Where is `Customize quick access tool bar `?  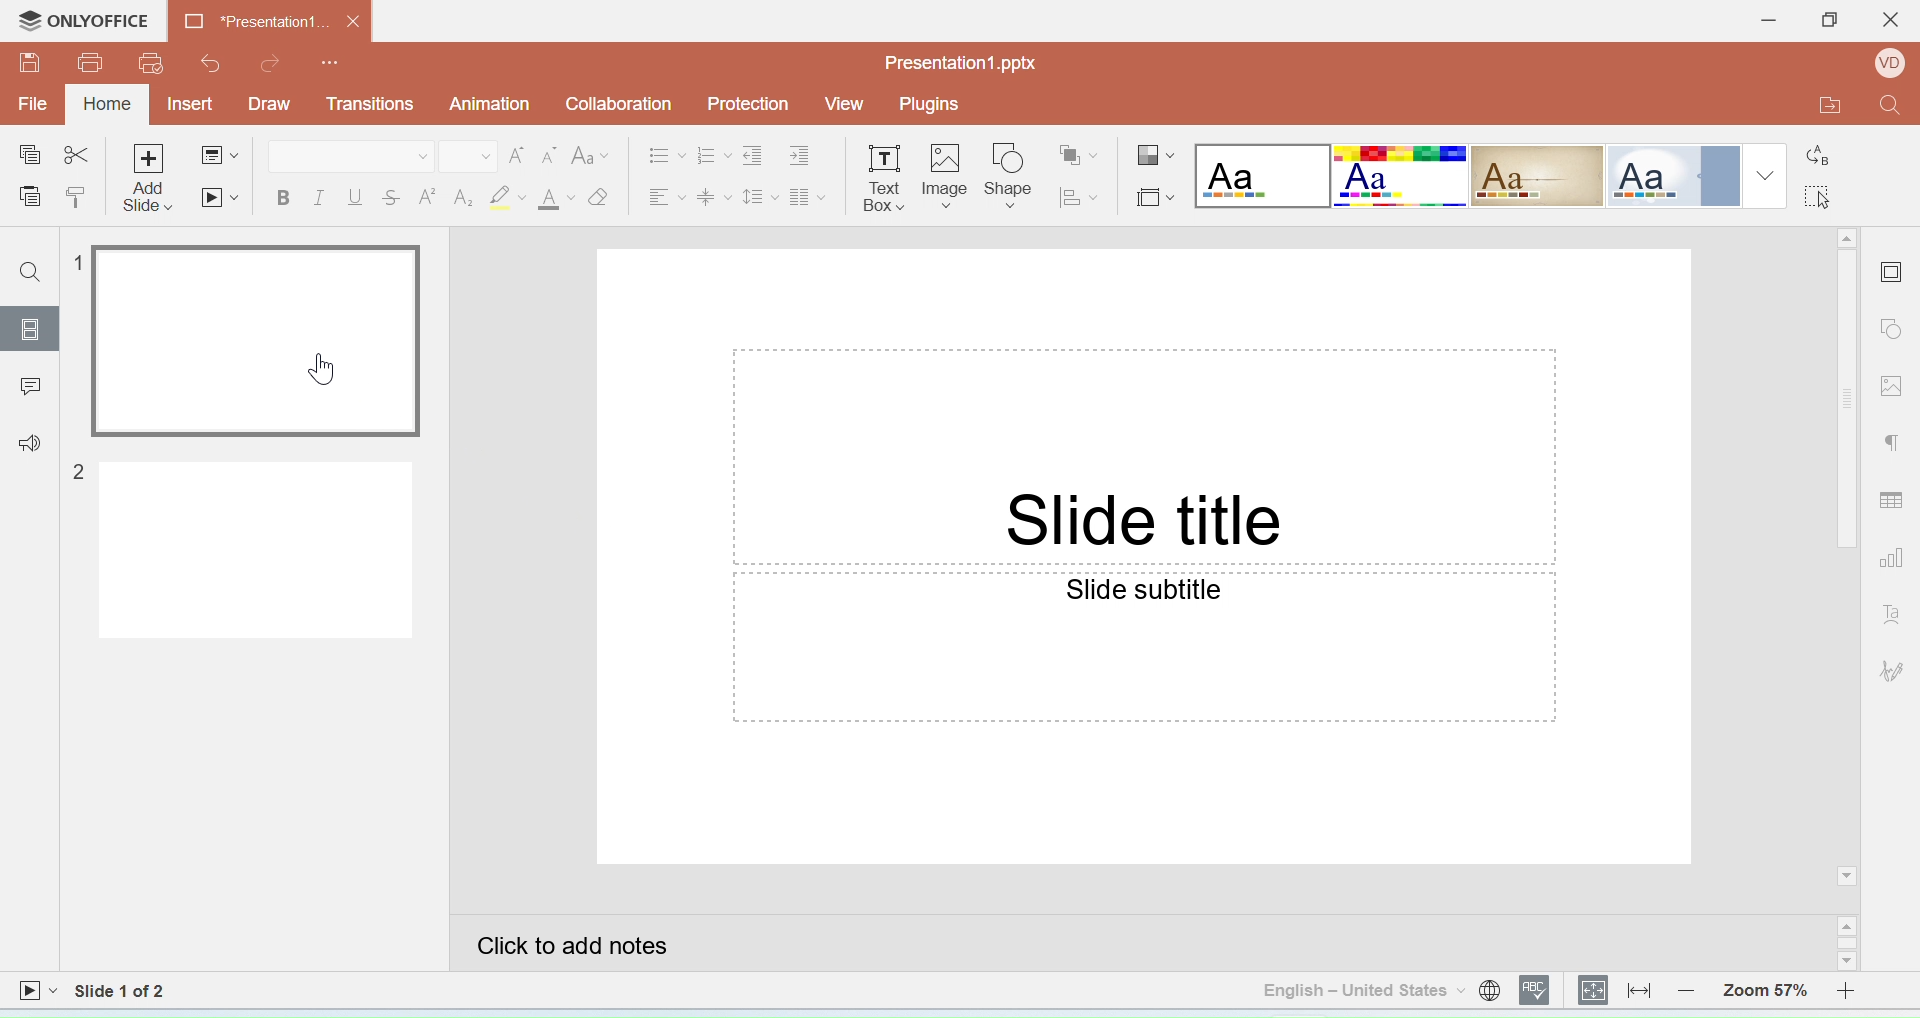
Customize quick access tool bar  is located at coordinates (332, 59).